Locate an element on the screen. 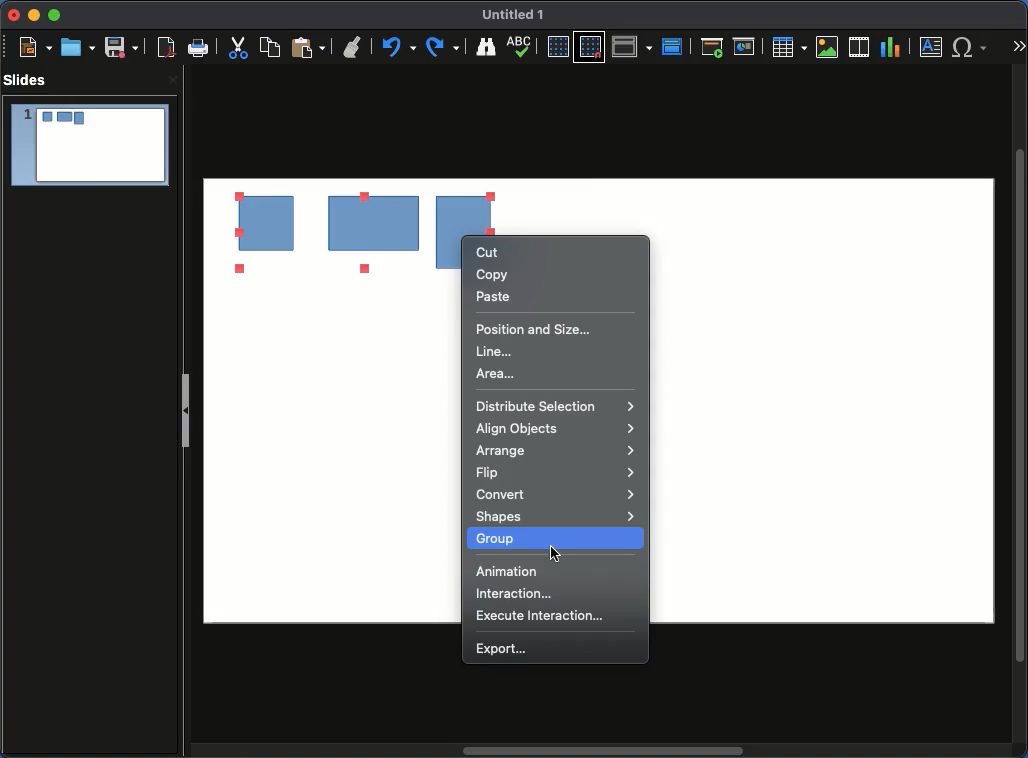  Paste is located at coordinates (308, 48).